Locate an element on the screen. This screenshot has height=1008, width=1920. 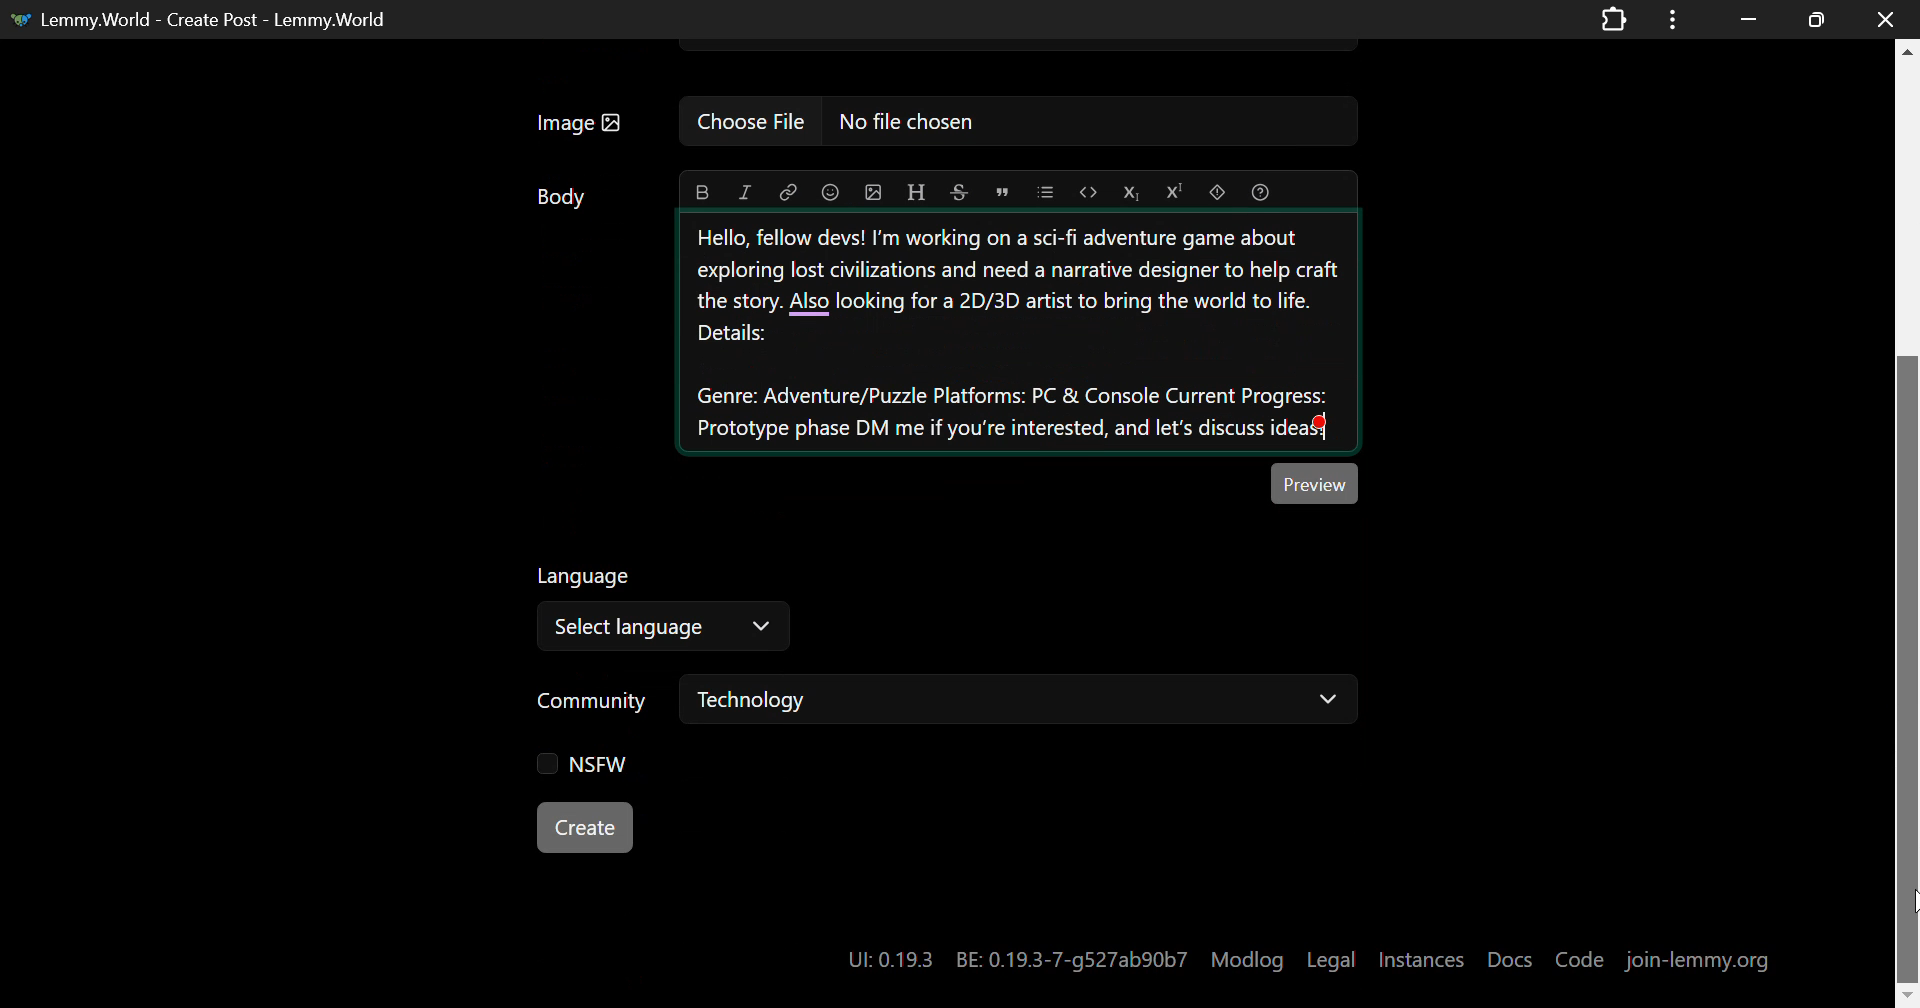
Community is located at coordinates (596, 703).